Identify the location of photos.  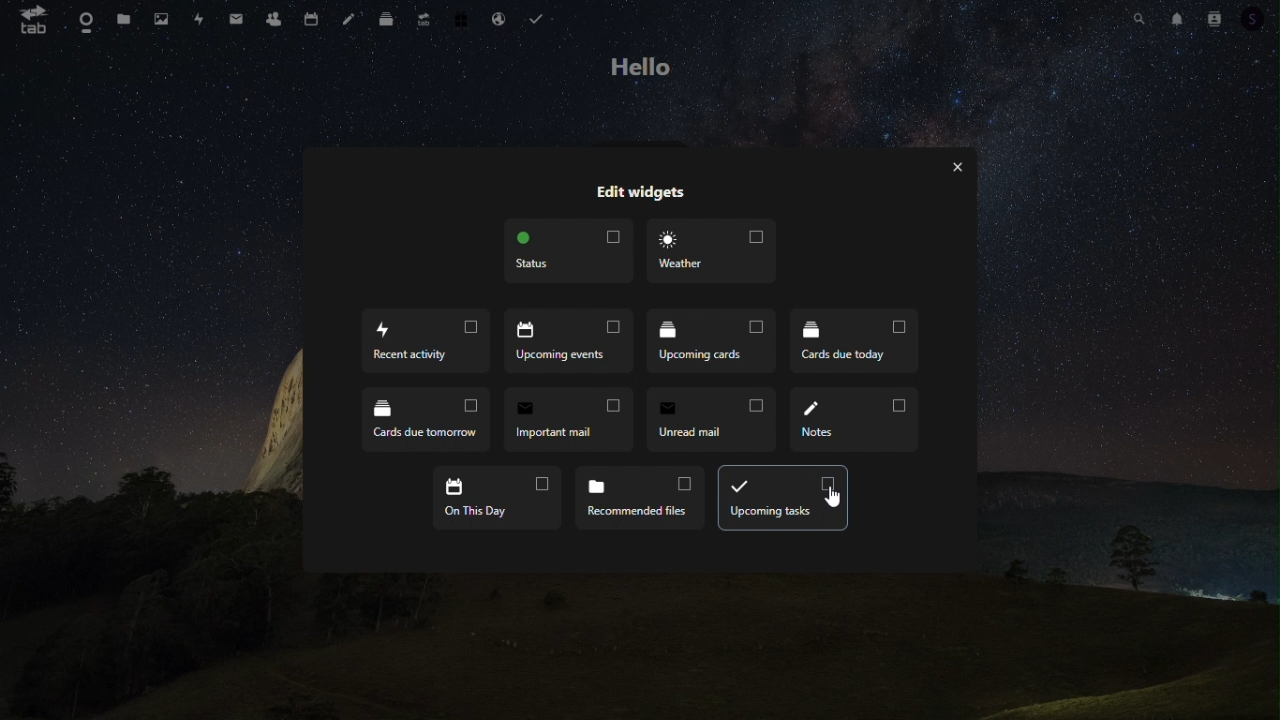
(163, 20).